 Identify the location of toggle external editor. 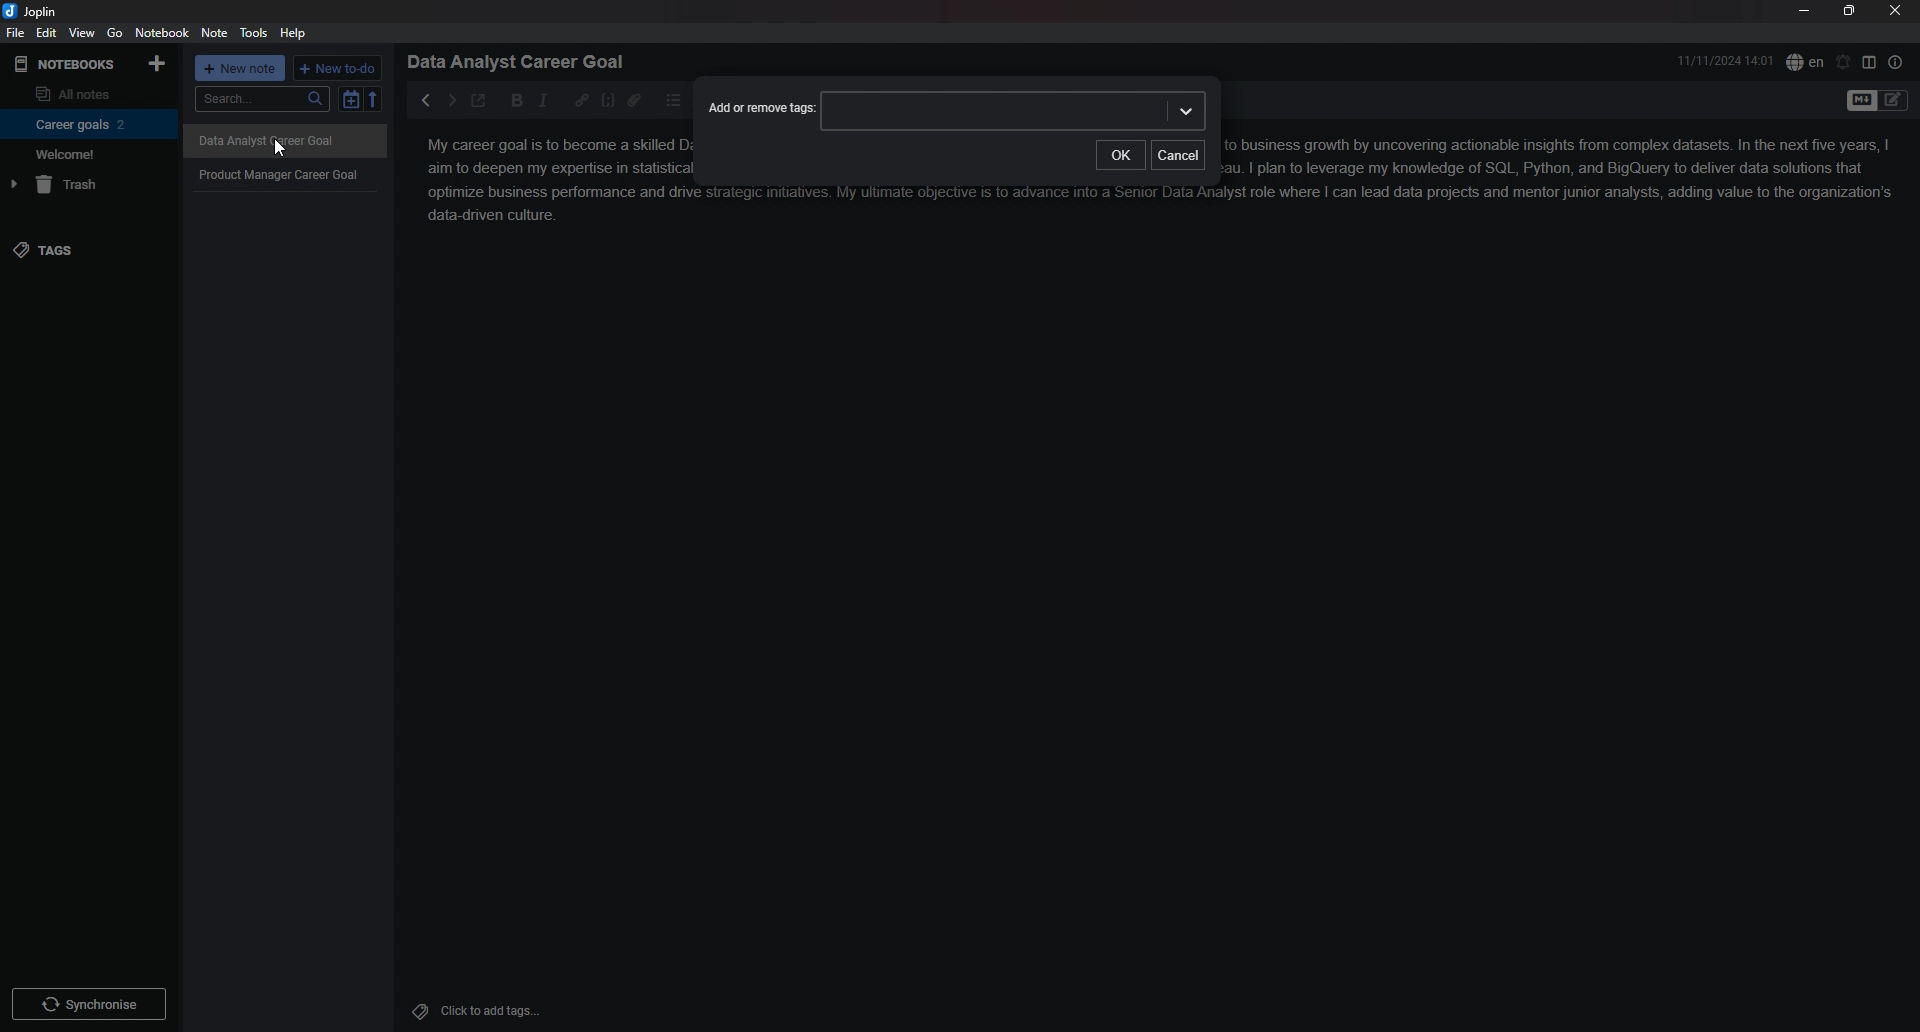
(480, 100).